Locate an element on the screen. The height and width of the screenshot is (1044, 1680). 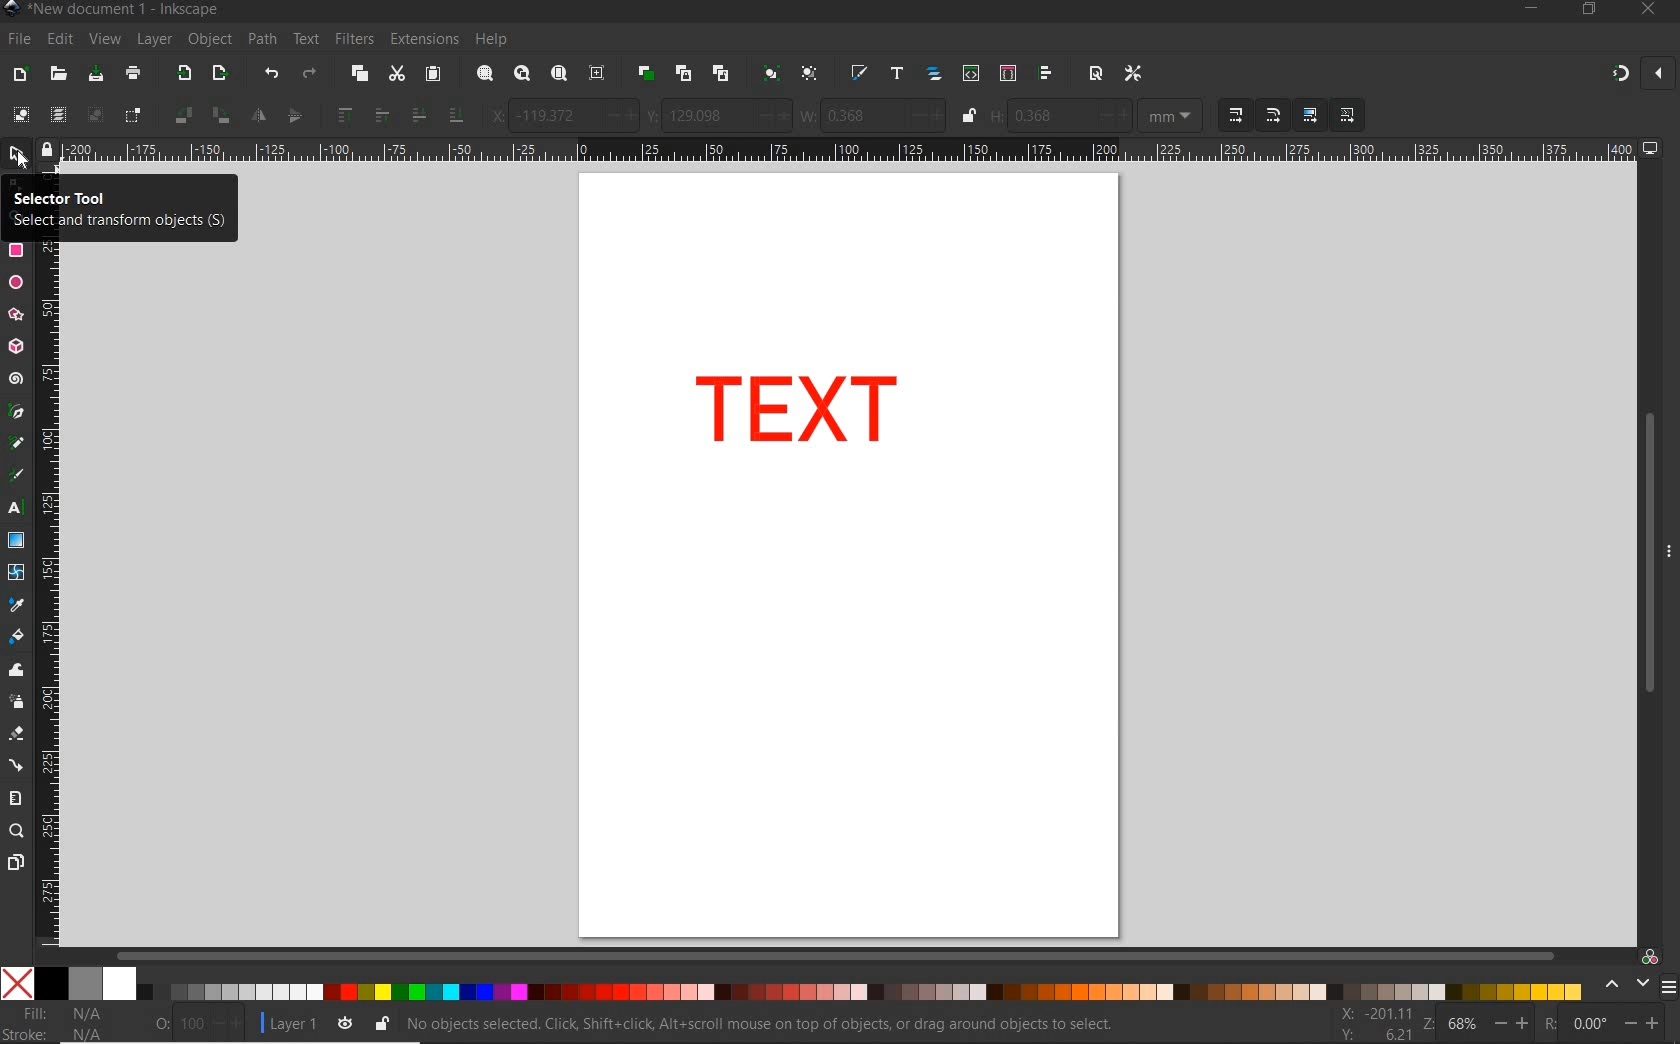
SELECTOR TOOL is located at coordinates (18, 157).